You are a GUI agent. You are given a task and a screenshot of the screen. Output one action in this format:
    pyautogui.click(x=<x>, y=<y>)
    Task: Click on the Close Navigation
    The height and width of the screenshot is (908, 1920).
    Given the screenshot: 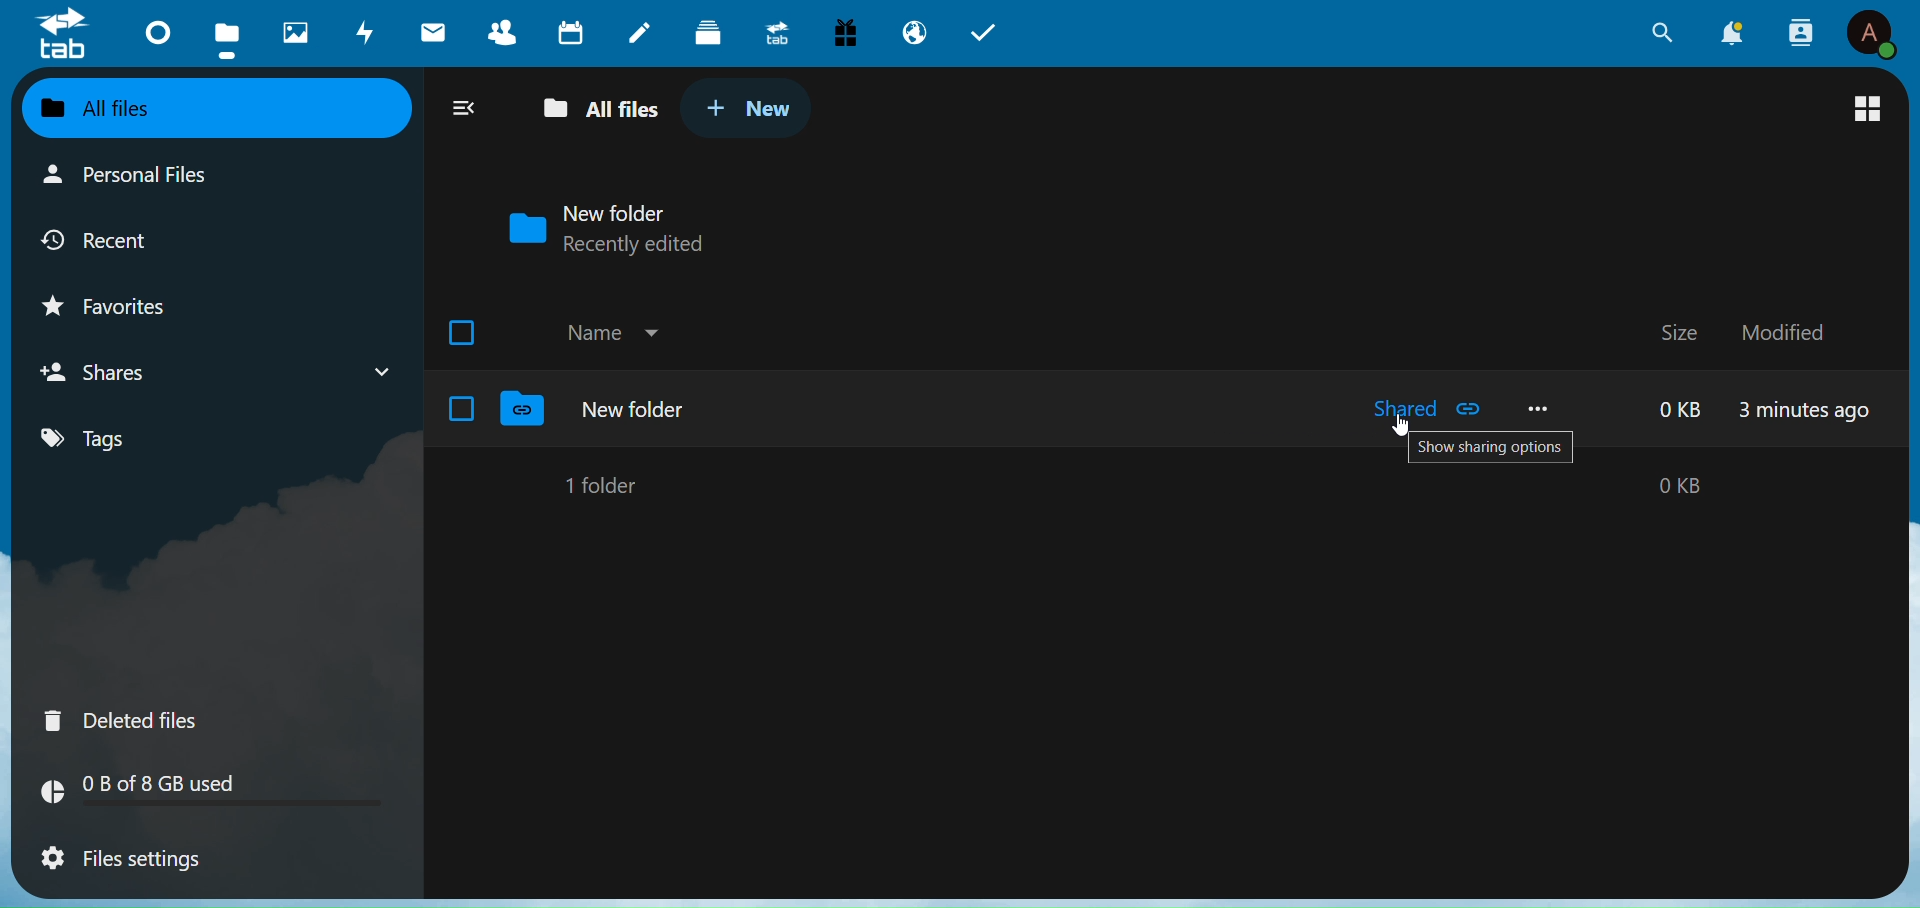 What is the action you would take?
    pyautogui.click(x=463, y=106)
    